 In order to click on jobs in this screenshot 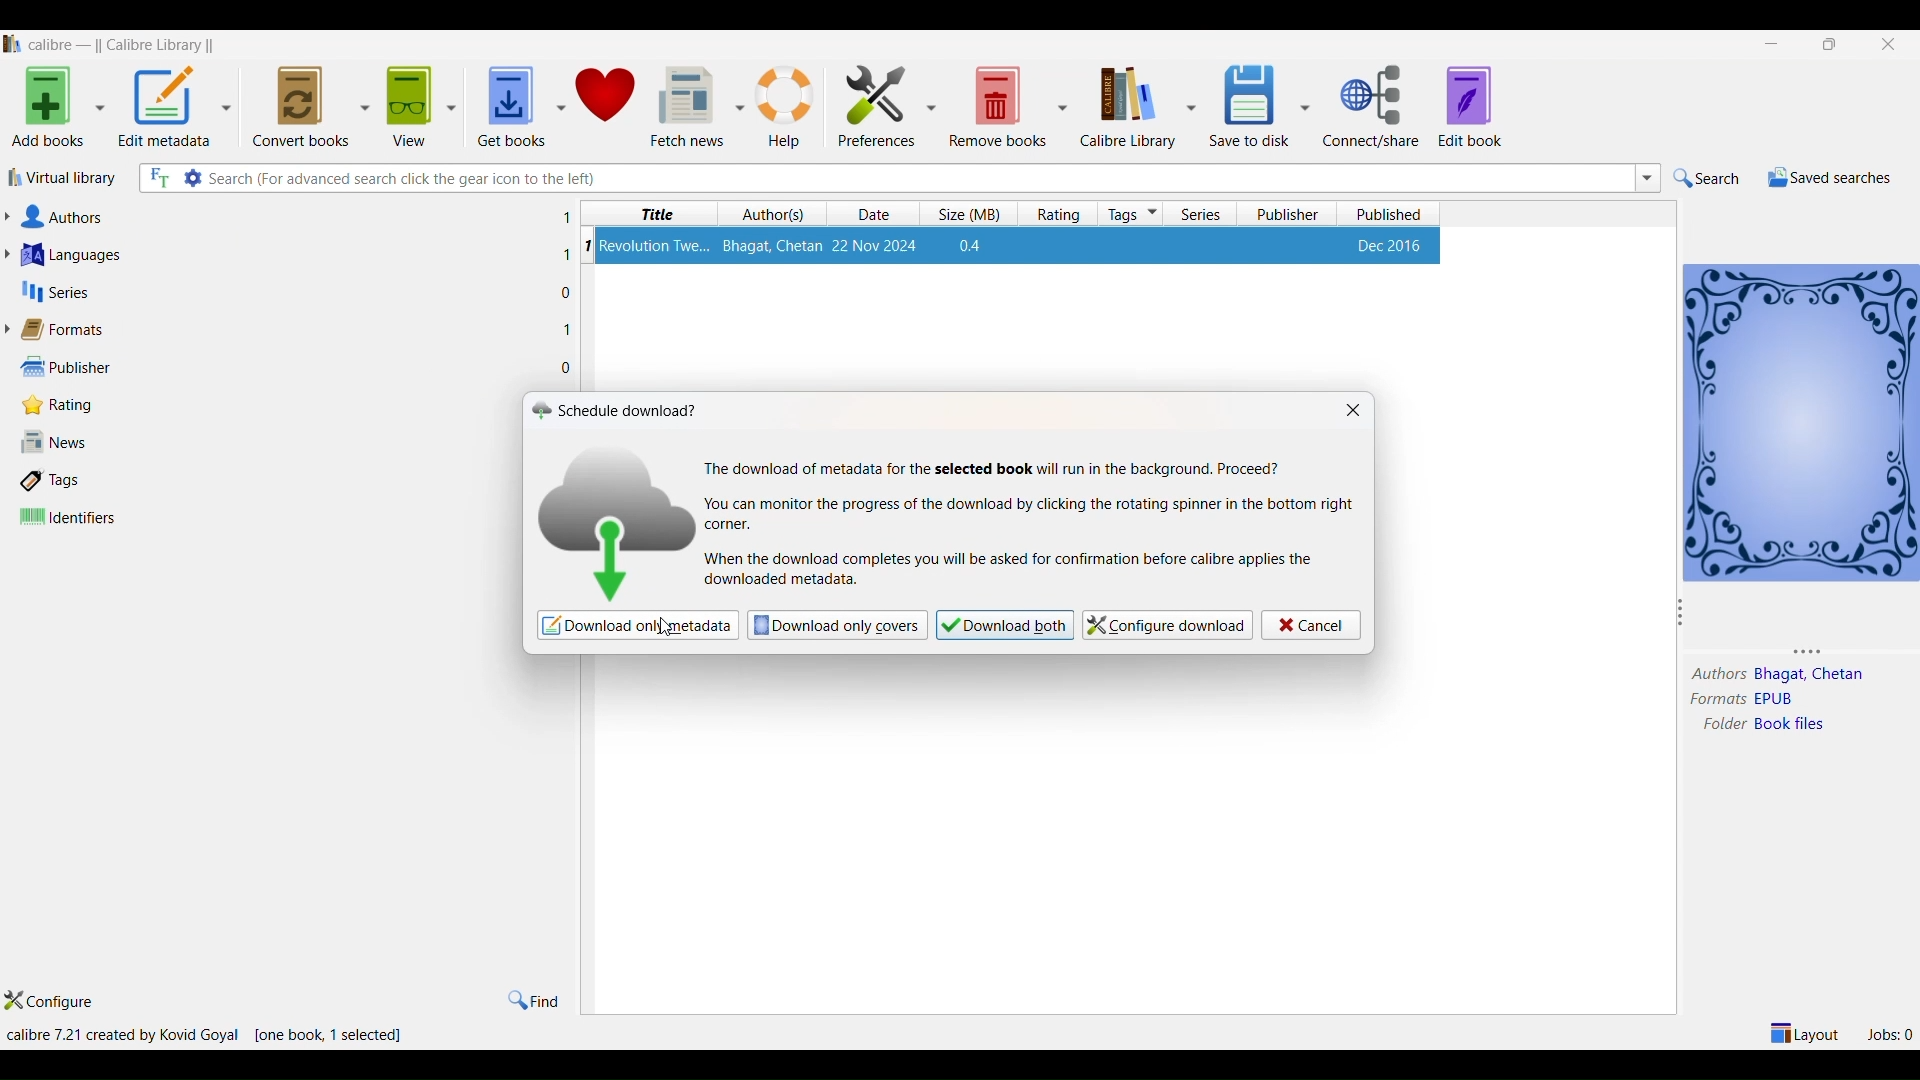, I will do `click(1885, 1033)`.